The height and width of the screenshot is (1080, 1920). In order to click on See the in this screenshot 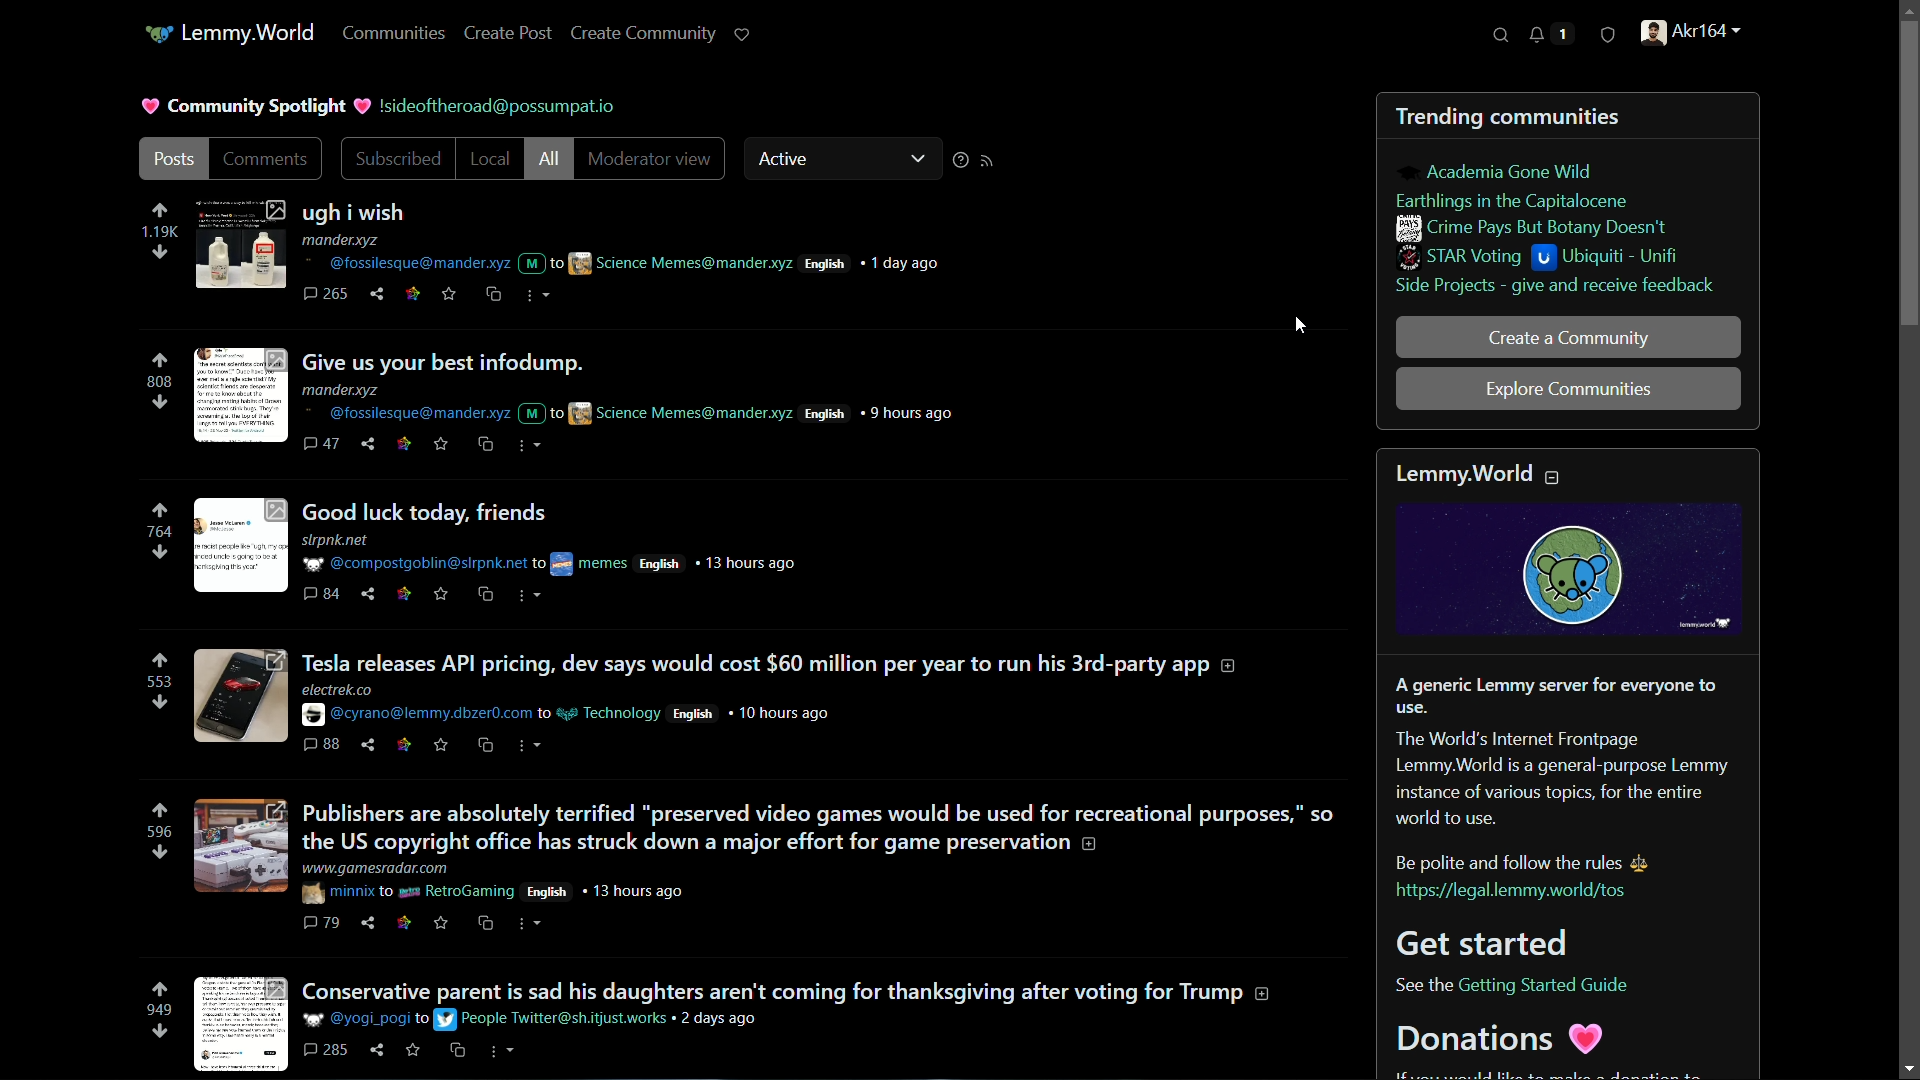, I will do `click(1420, 987)`.